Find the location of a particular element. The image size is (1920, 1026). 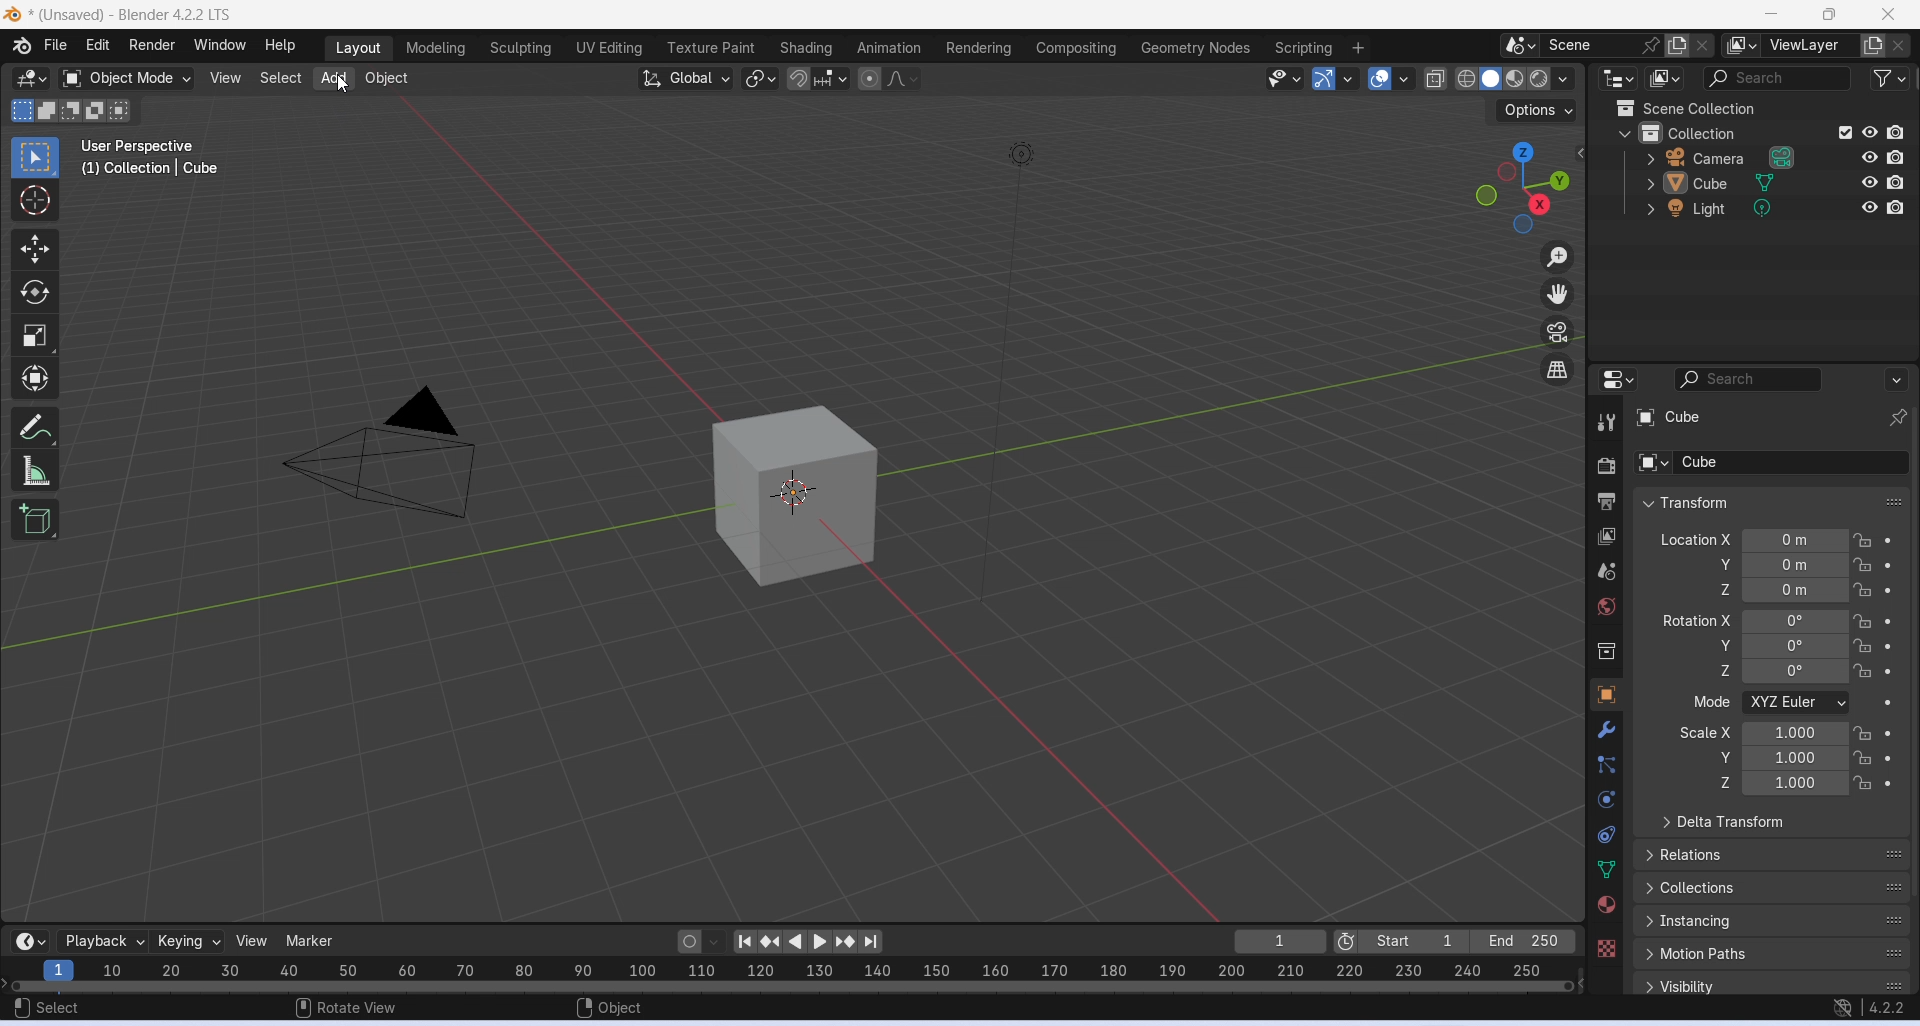

gizmos is located at coordinates (1347, 78).